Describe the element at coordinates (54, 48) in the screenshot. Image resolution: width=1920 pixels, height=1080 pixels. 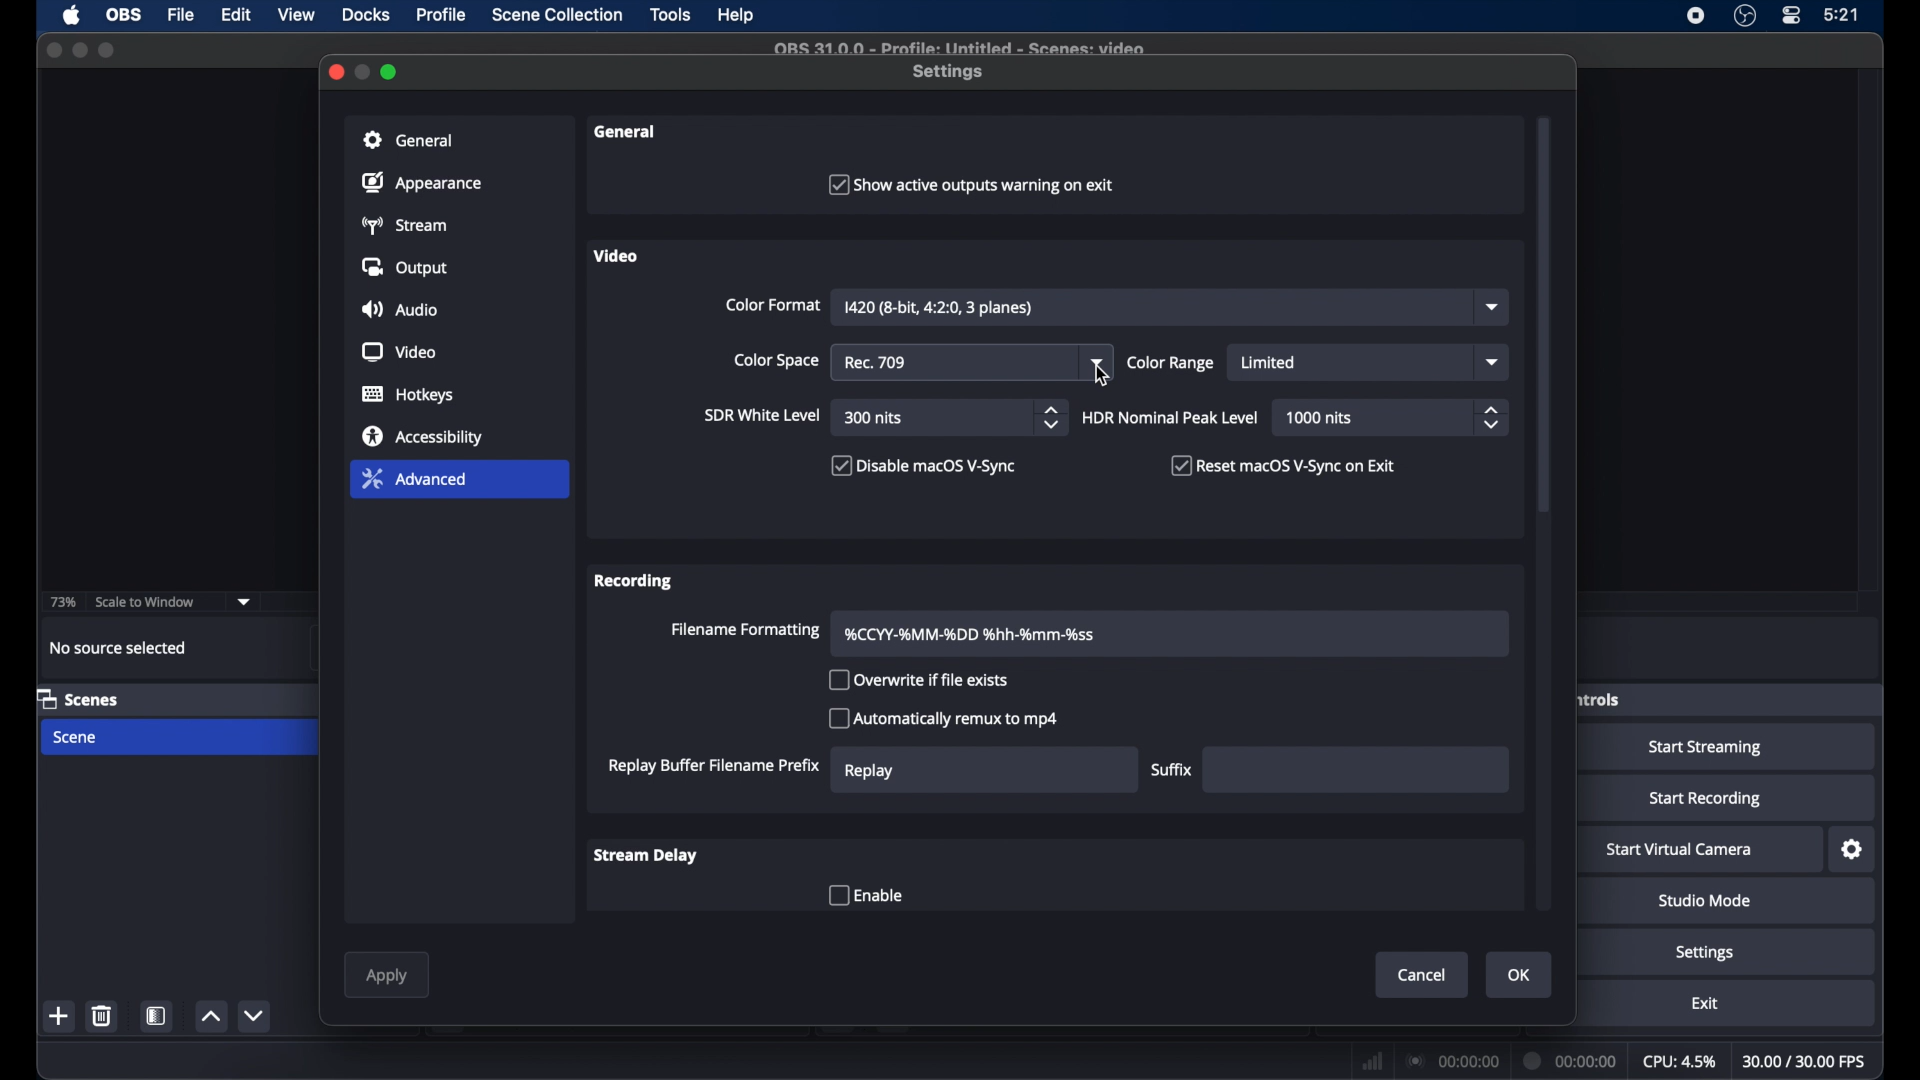
I see `close` at that location.